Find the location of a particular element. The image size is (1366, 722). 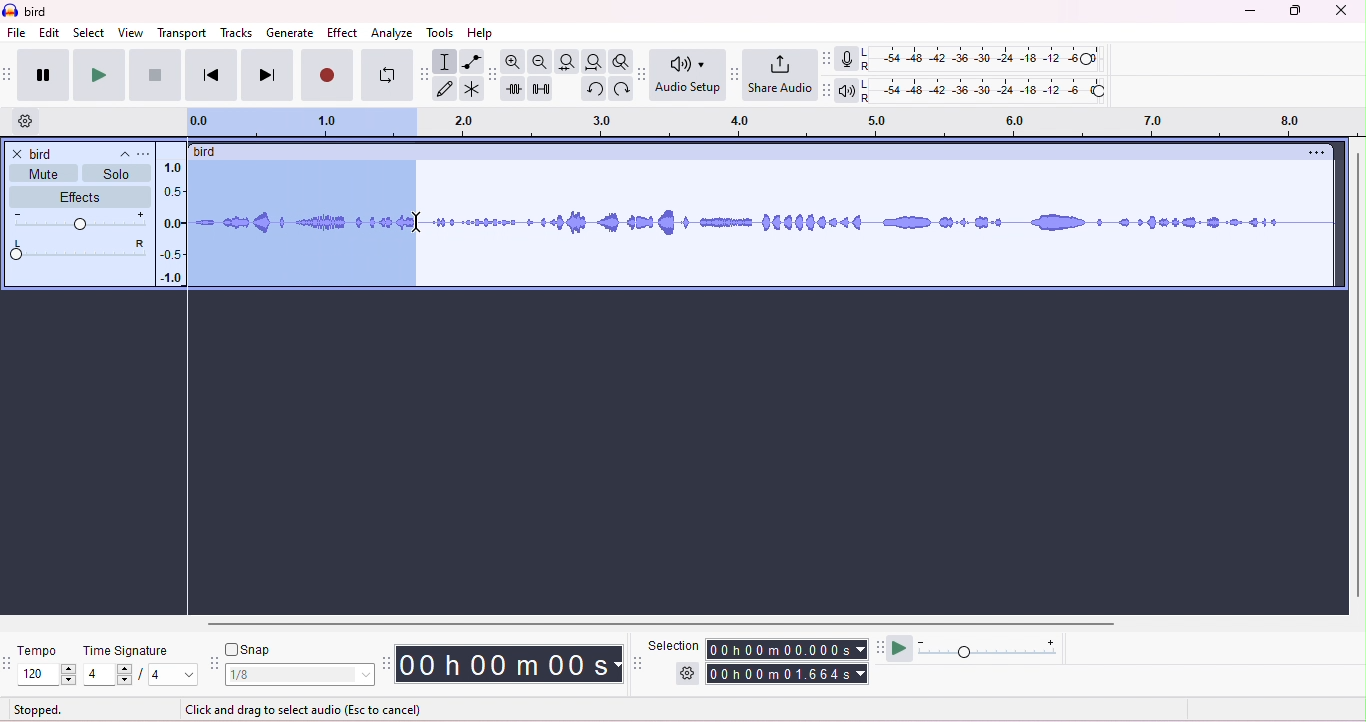

vertical scroll bar is located at coordinates (1356, 376).